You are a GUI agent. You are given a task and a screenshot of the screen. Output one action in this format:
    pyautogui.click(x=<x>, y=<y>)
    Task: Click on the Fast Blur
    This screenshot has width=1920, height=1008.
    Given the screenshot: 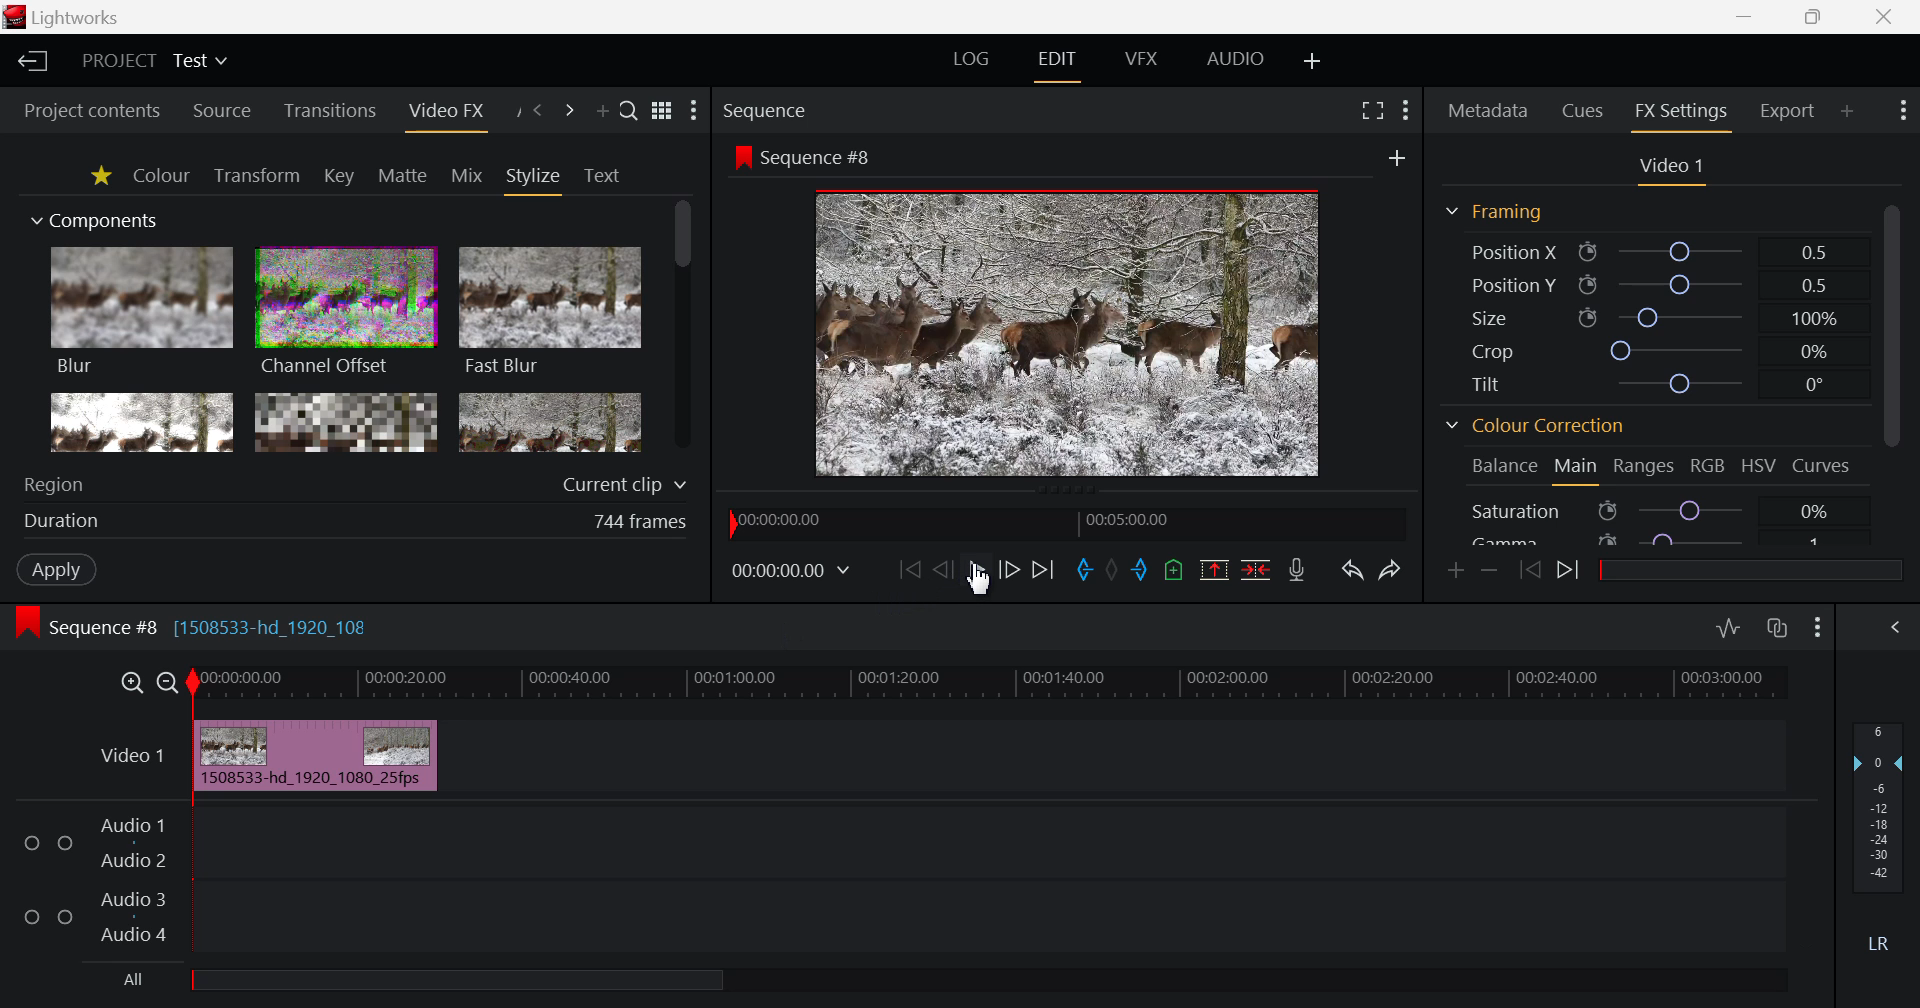 What is the action you would take?
    pyautogui.click(x=551, y=314)
    